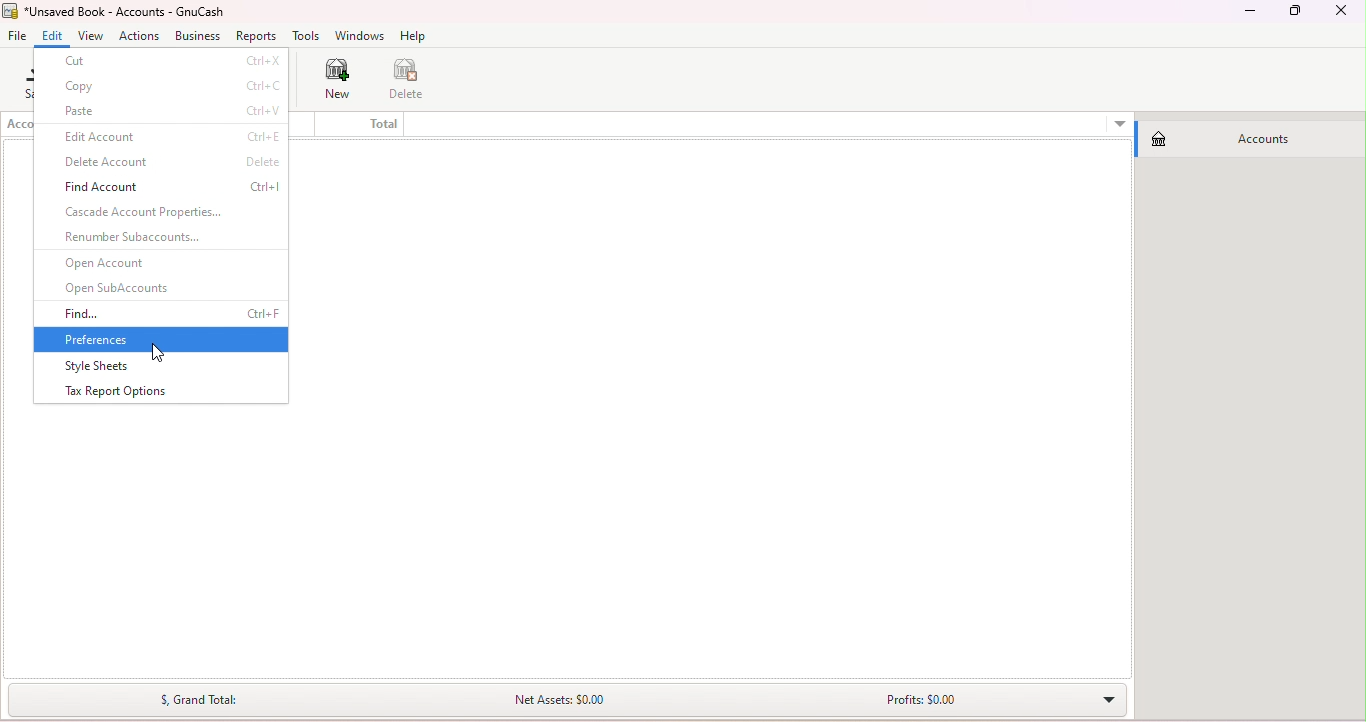  I want to click on Preferences, so click(162, 339).